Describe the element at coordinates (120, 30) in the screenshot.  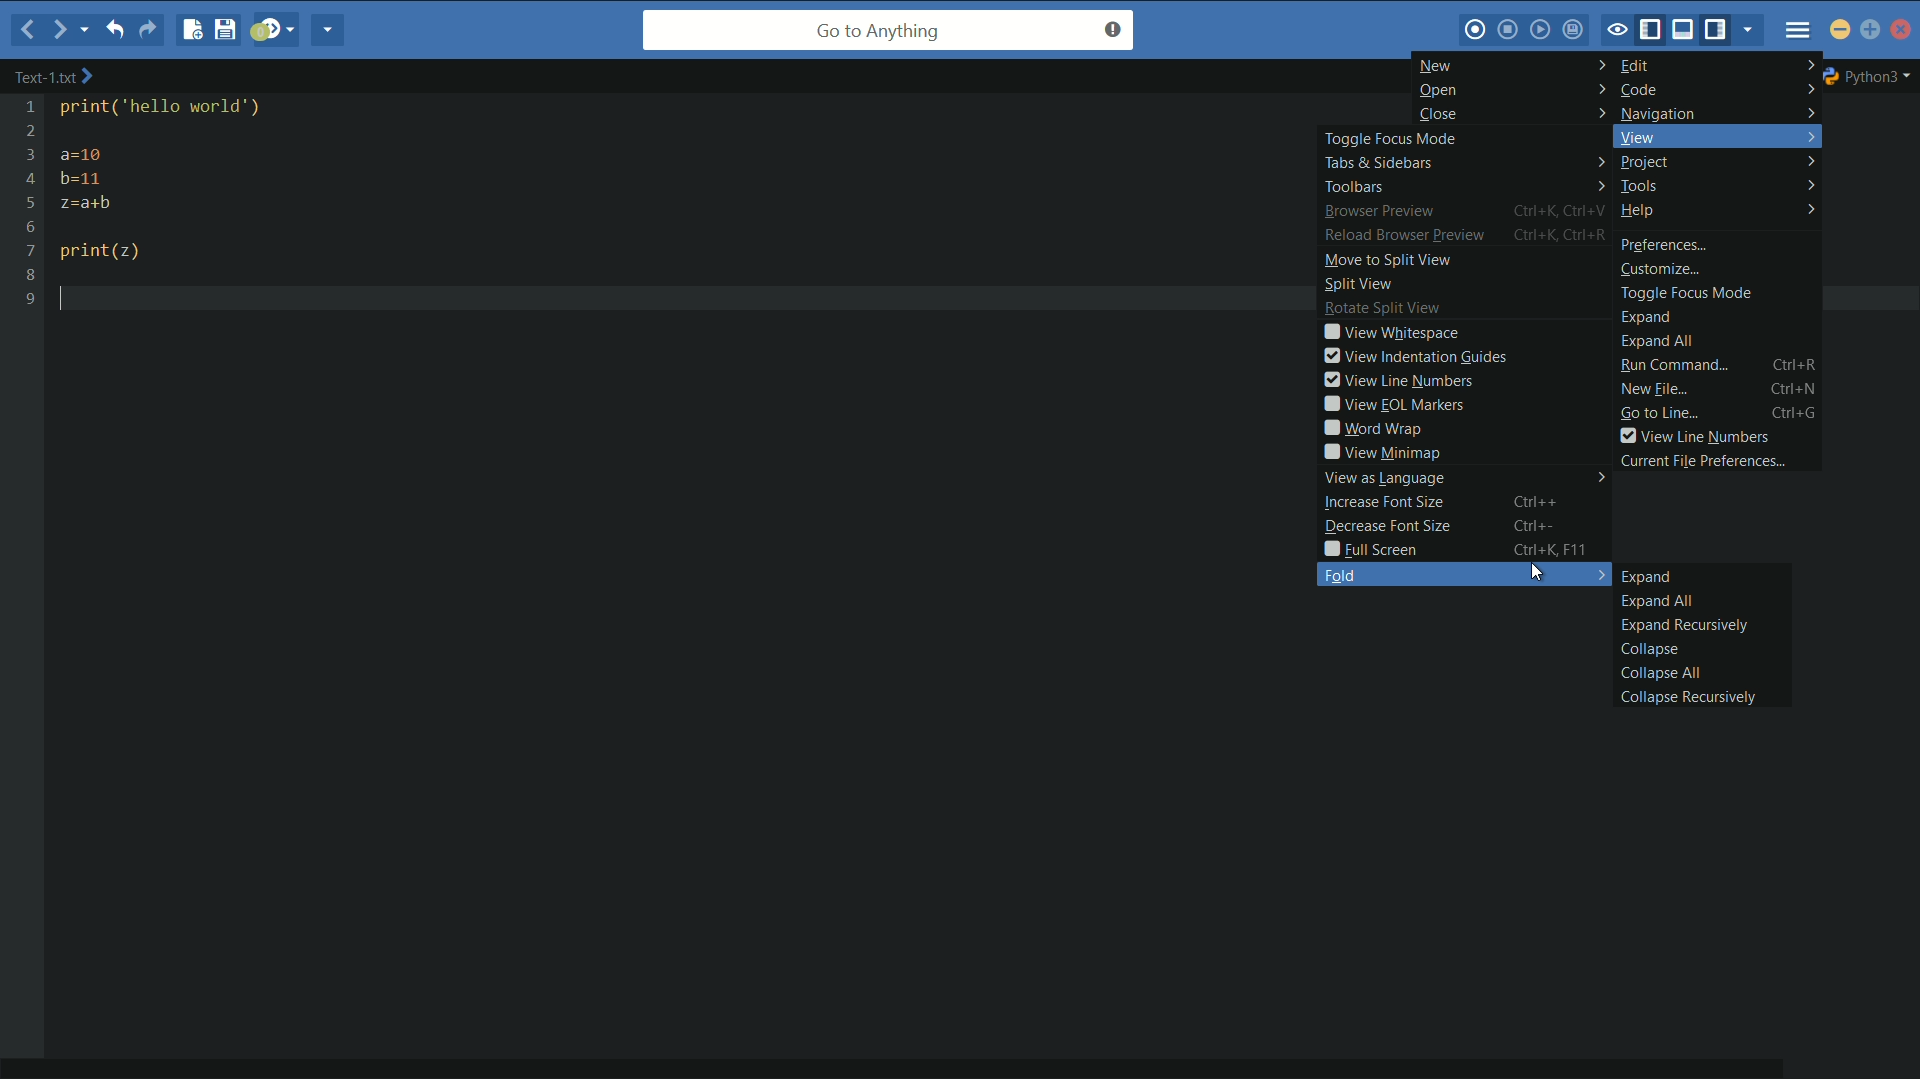
I see `undo` at that location.